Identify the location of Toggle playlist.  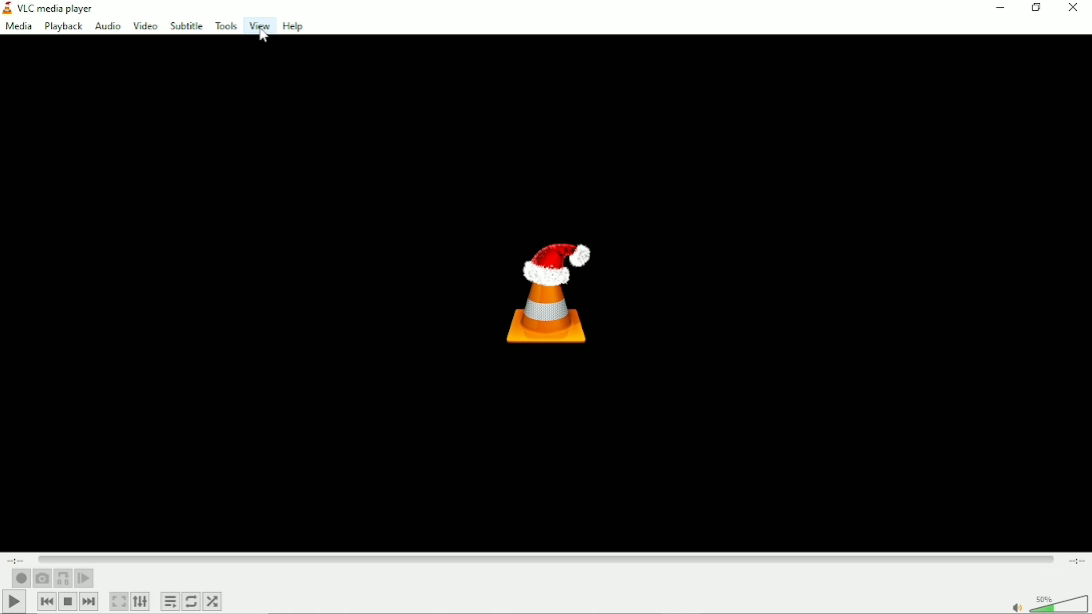
(170, 602).